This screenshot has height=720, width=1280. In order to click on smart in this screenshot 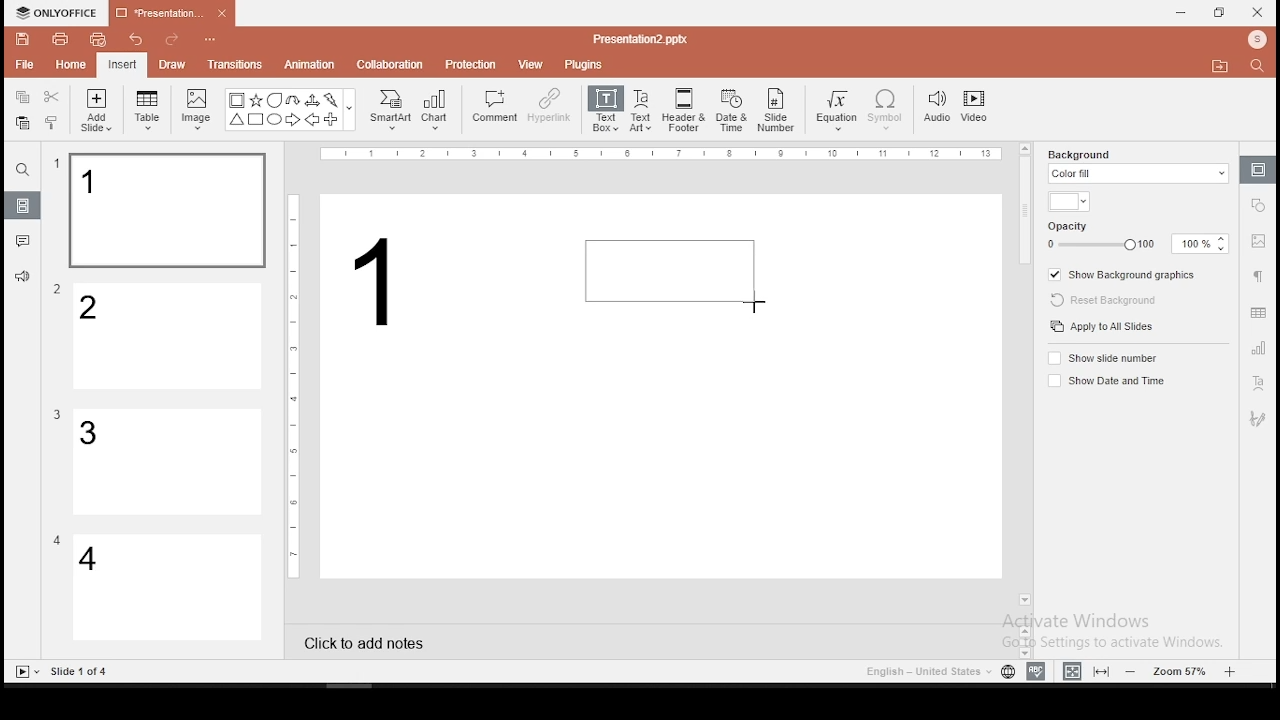, I will do `click(388, 110)`.